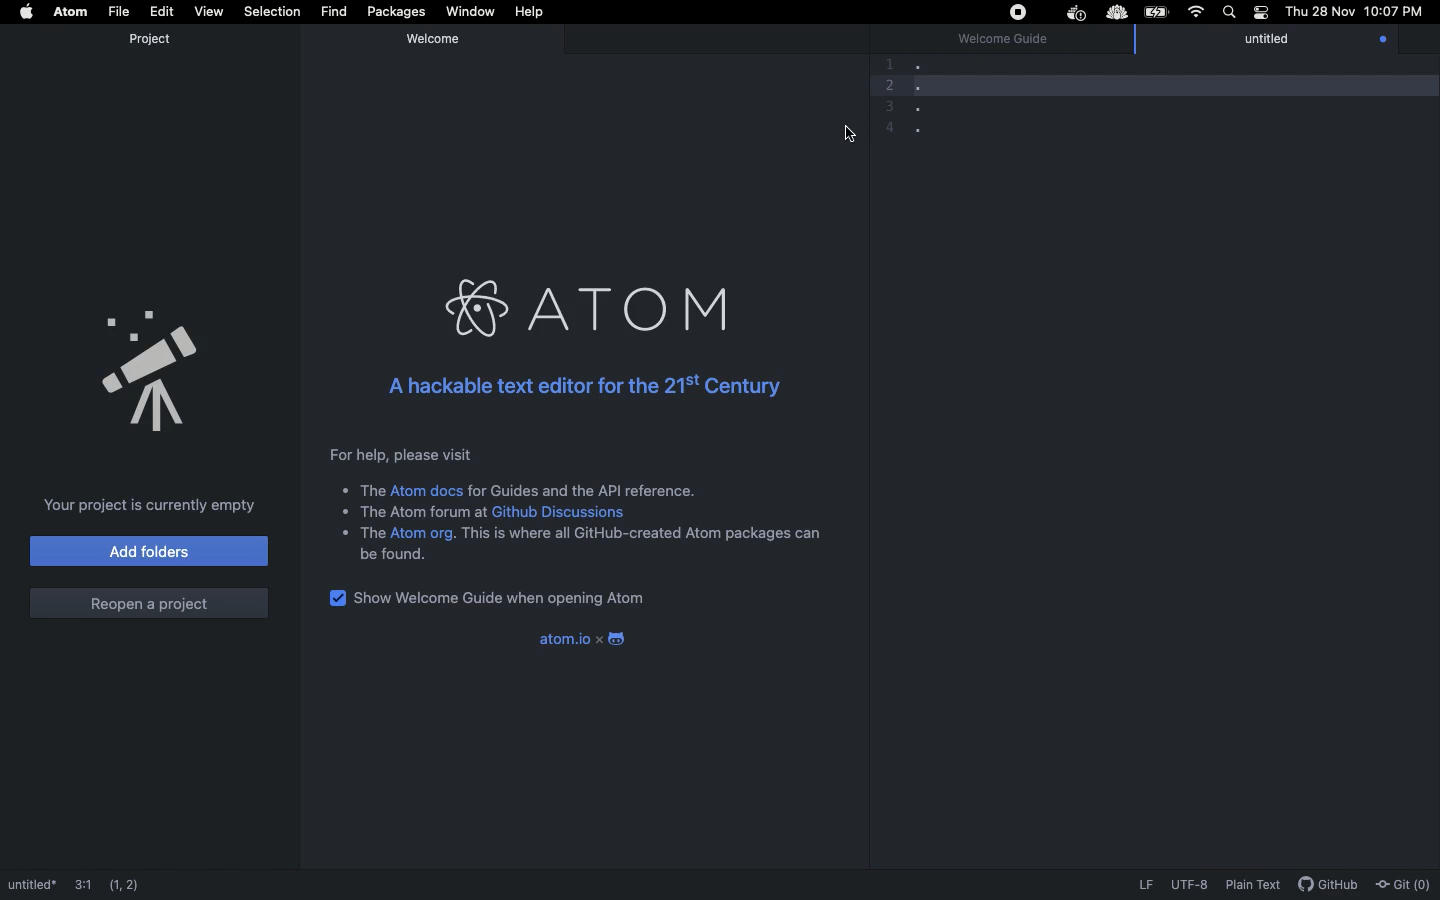 This screenshot has width=1440, height=900. Describe the element at coordinates (117, 11) in the screenshot. I see `File` at that location.